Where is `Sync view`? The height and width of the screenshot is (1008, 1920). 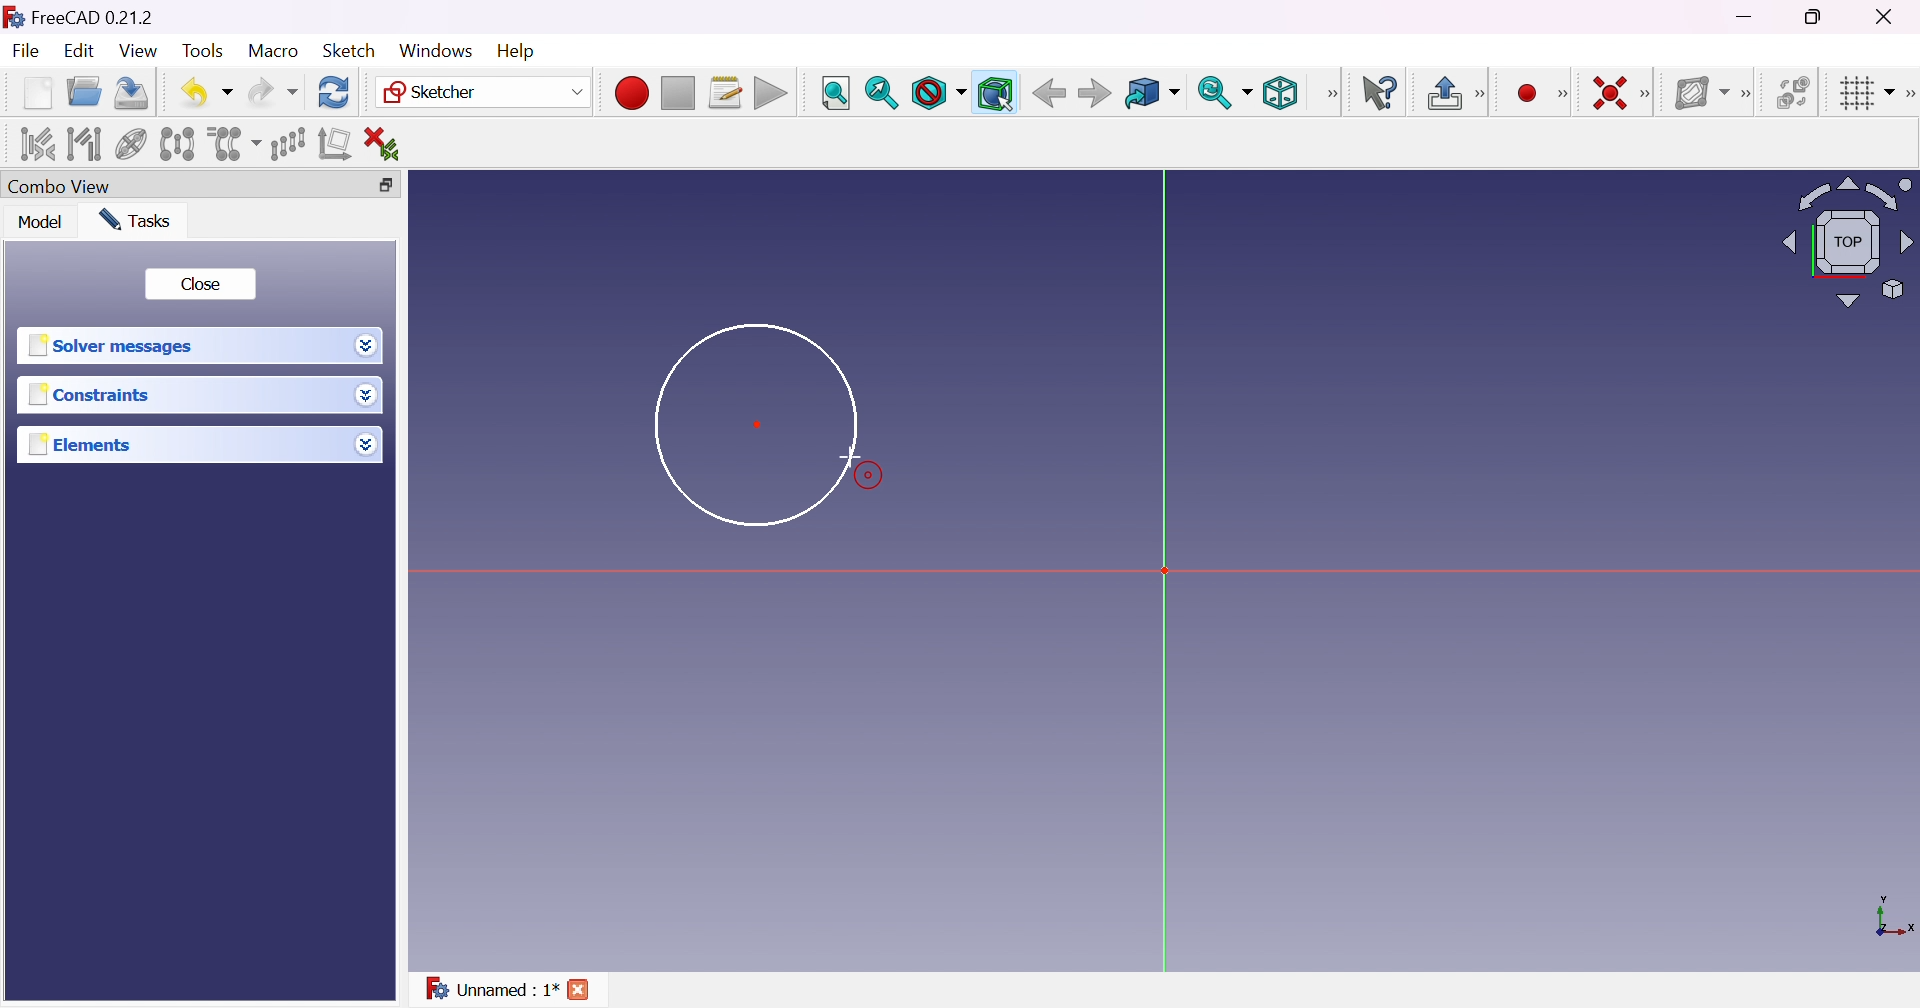
Sync view is located at coordinates (1223, 91).